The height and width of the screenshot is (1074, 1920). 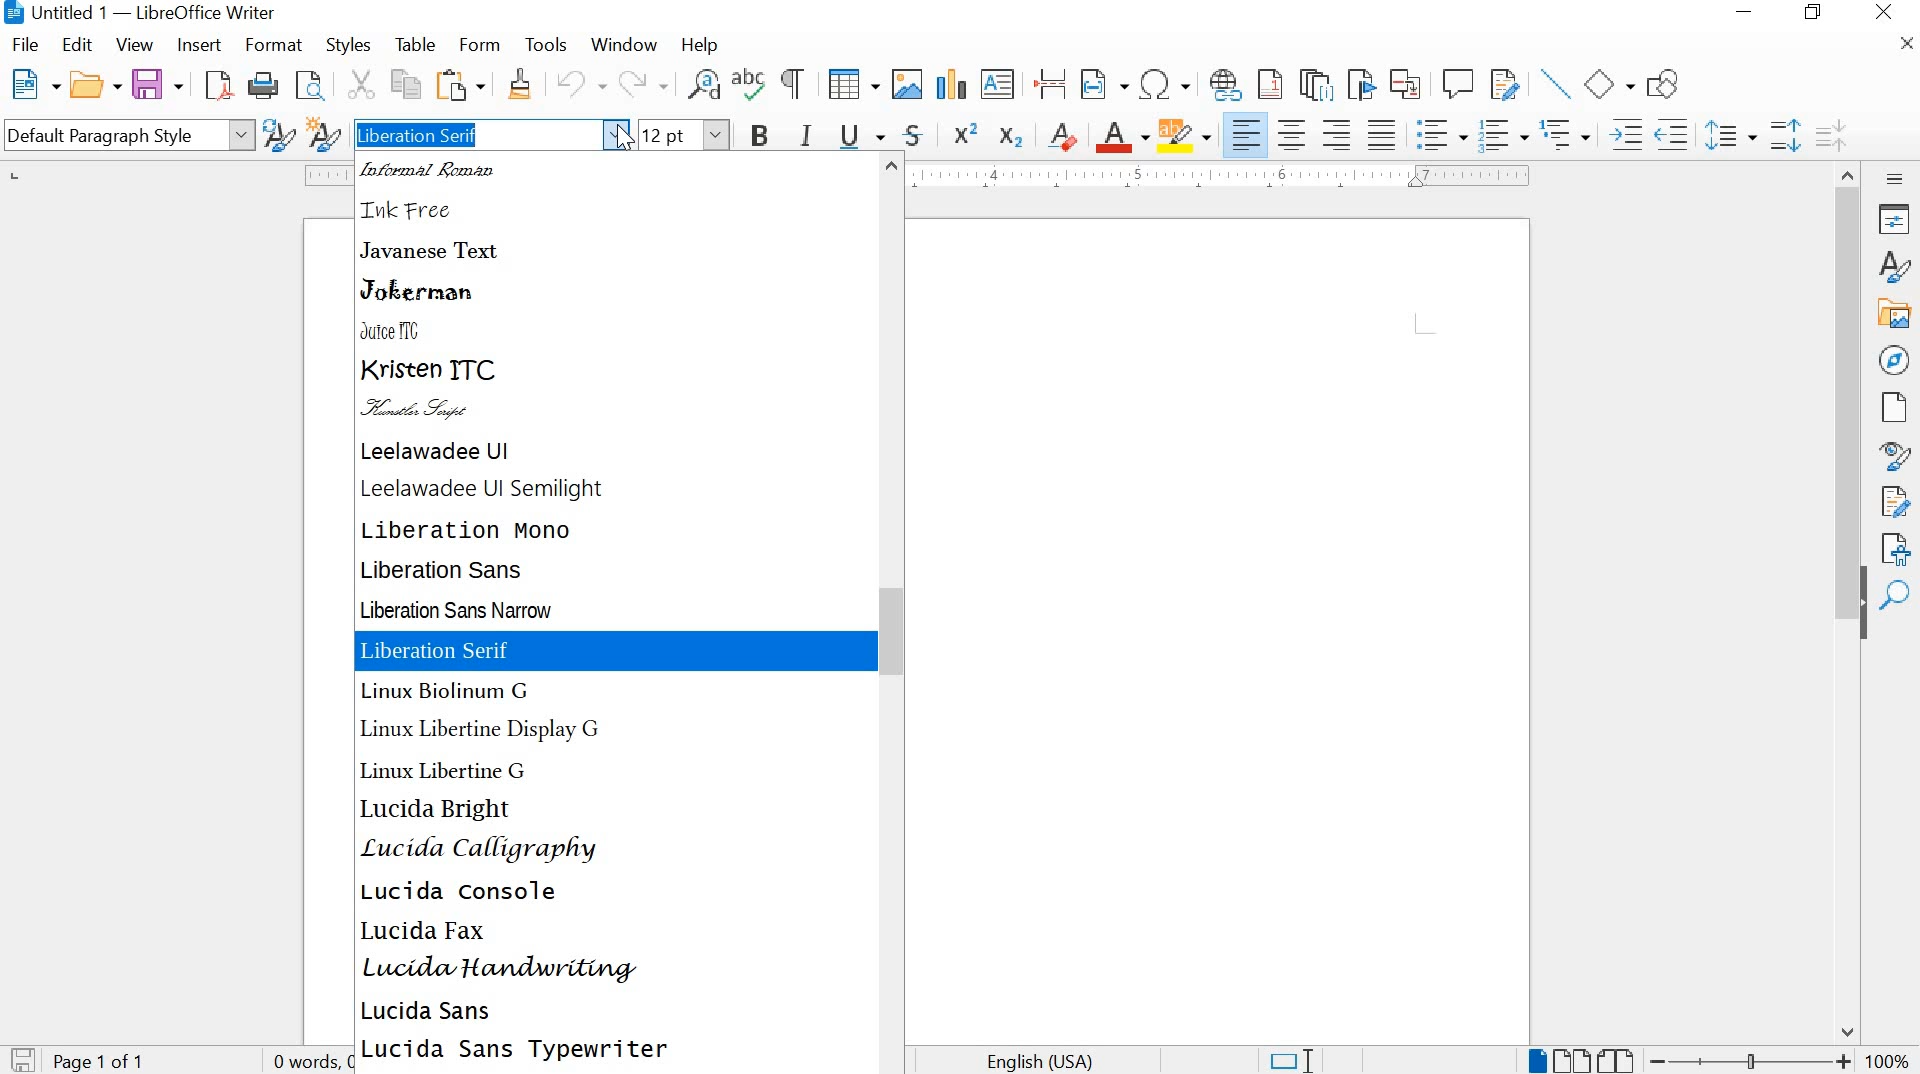 What do you see at coordinates (627, 146) in the screenshot?
I see `cursor` at bounding box center [627, 146].